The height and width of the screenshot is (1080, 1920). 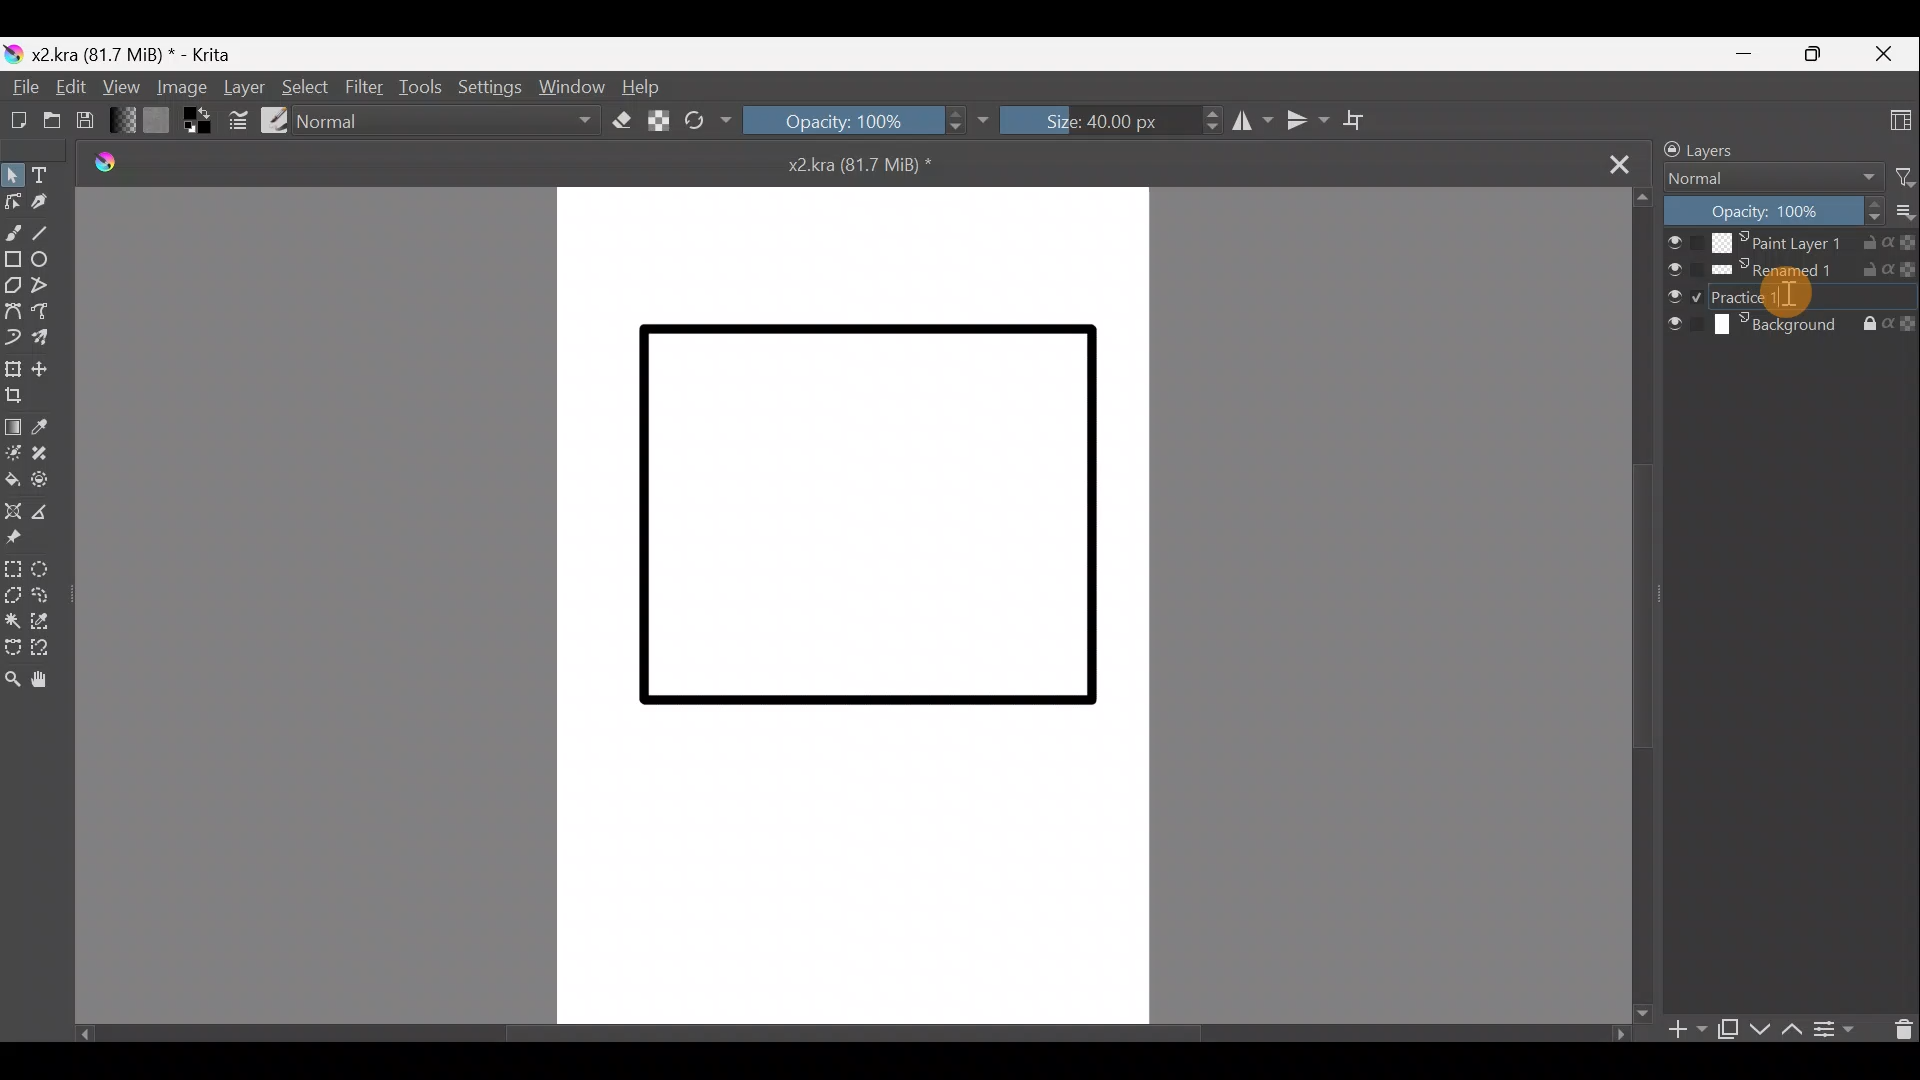 What do you see at coordinates (14, 201) in the screenshot?
I see `Edit shapes tool` at bounding box center [14, 201].